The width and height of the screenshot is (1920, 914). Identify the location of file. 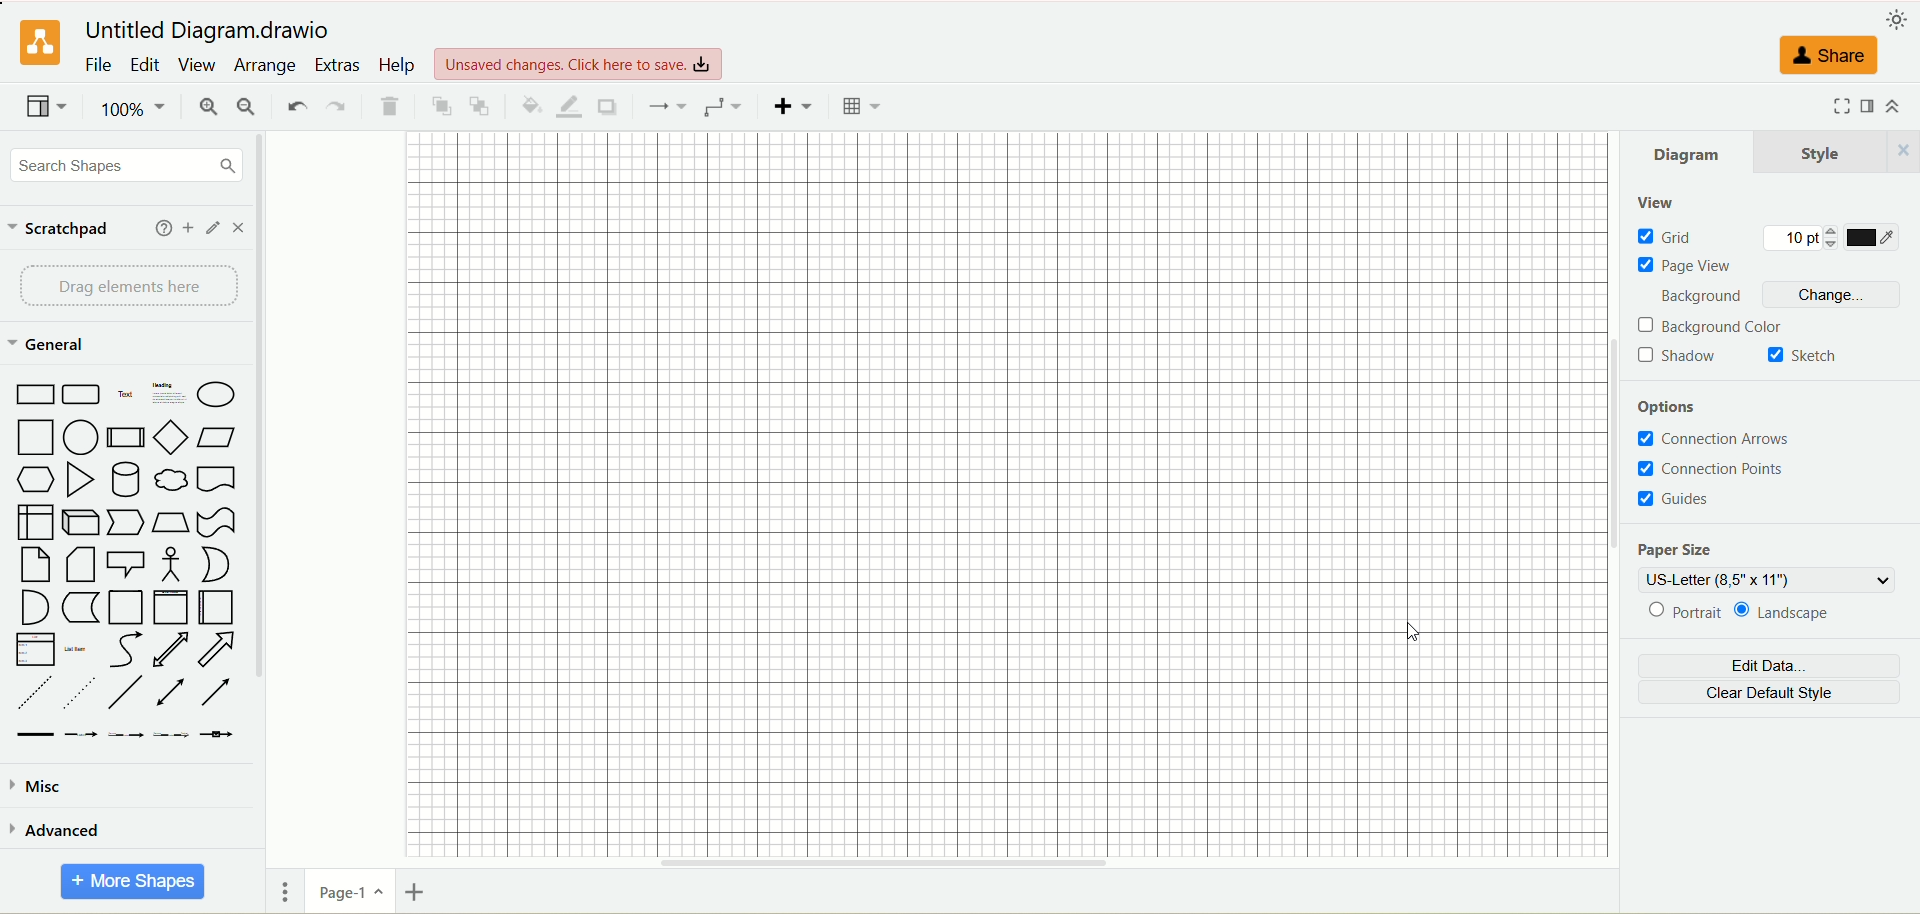
(98, 65).